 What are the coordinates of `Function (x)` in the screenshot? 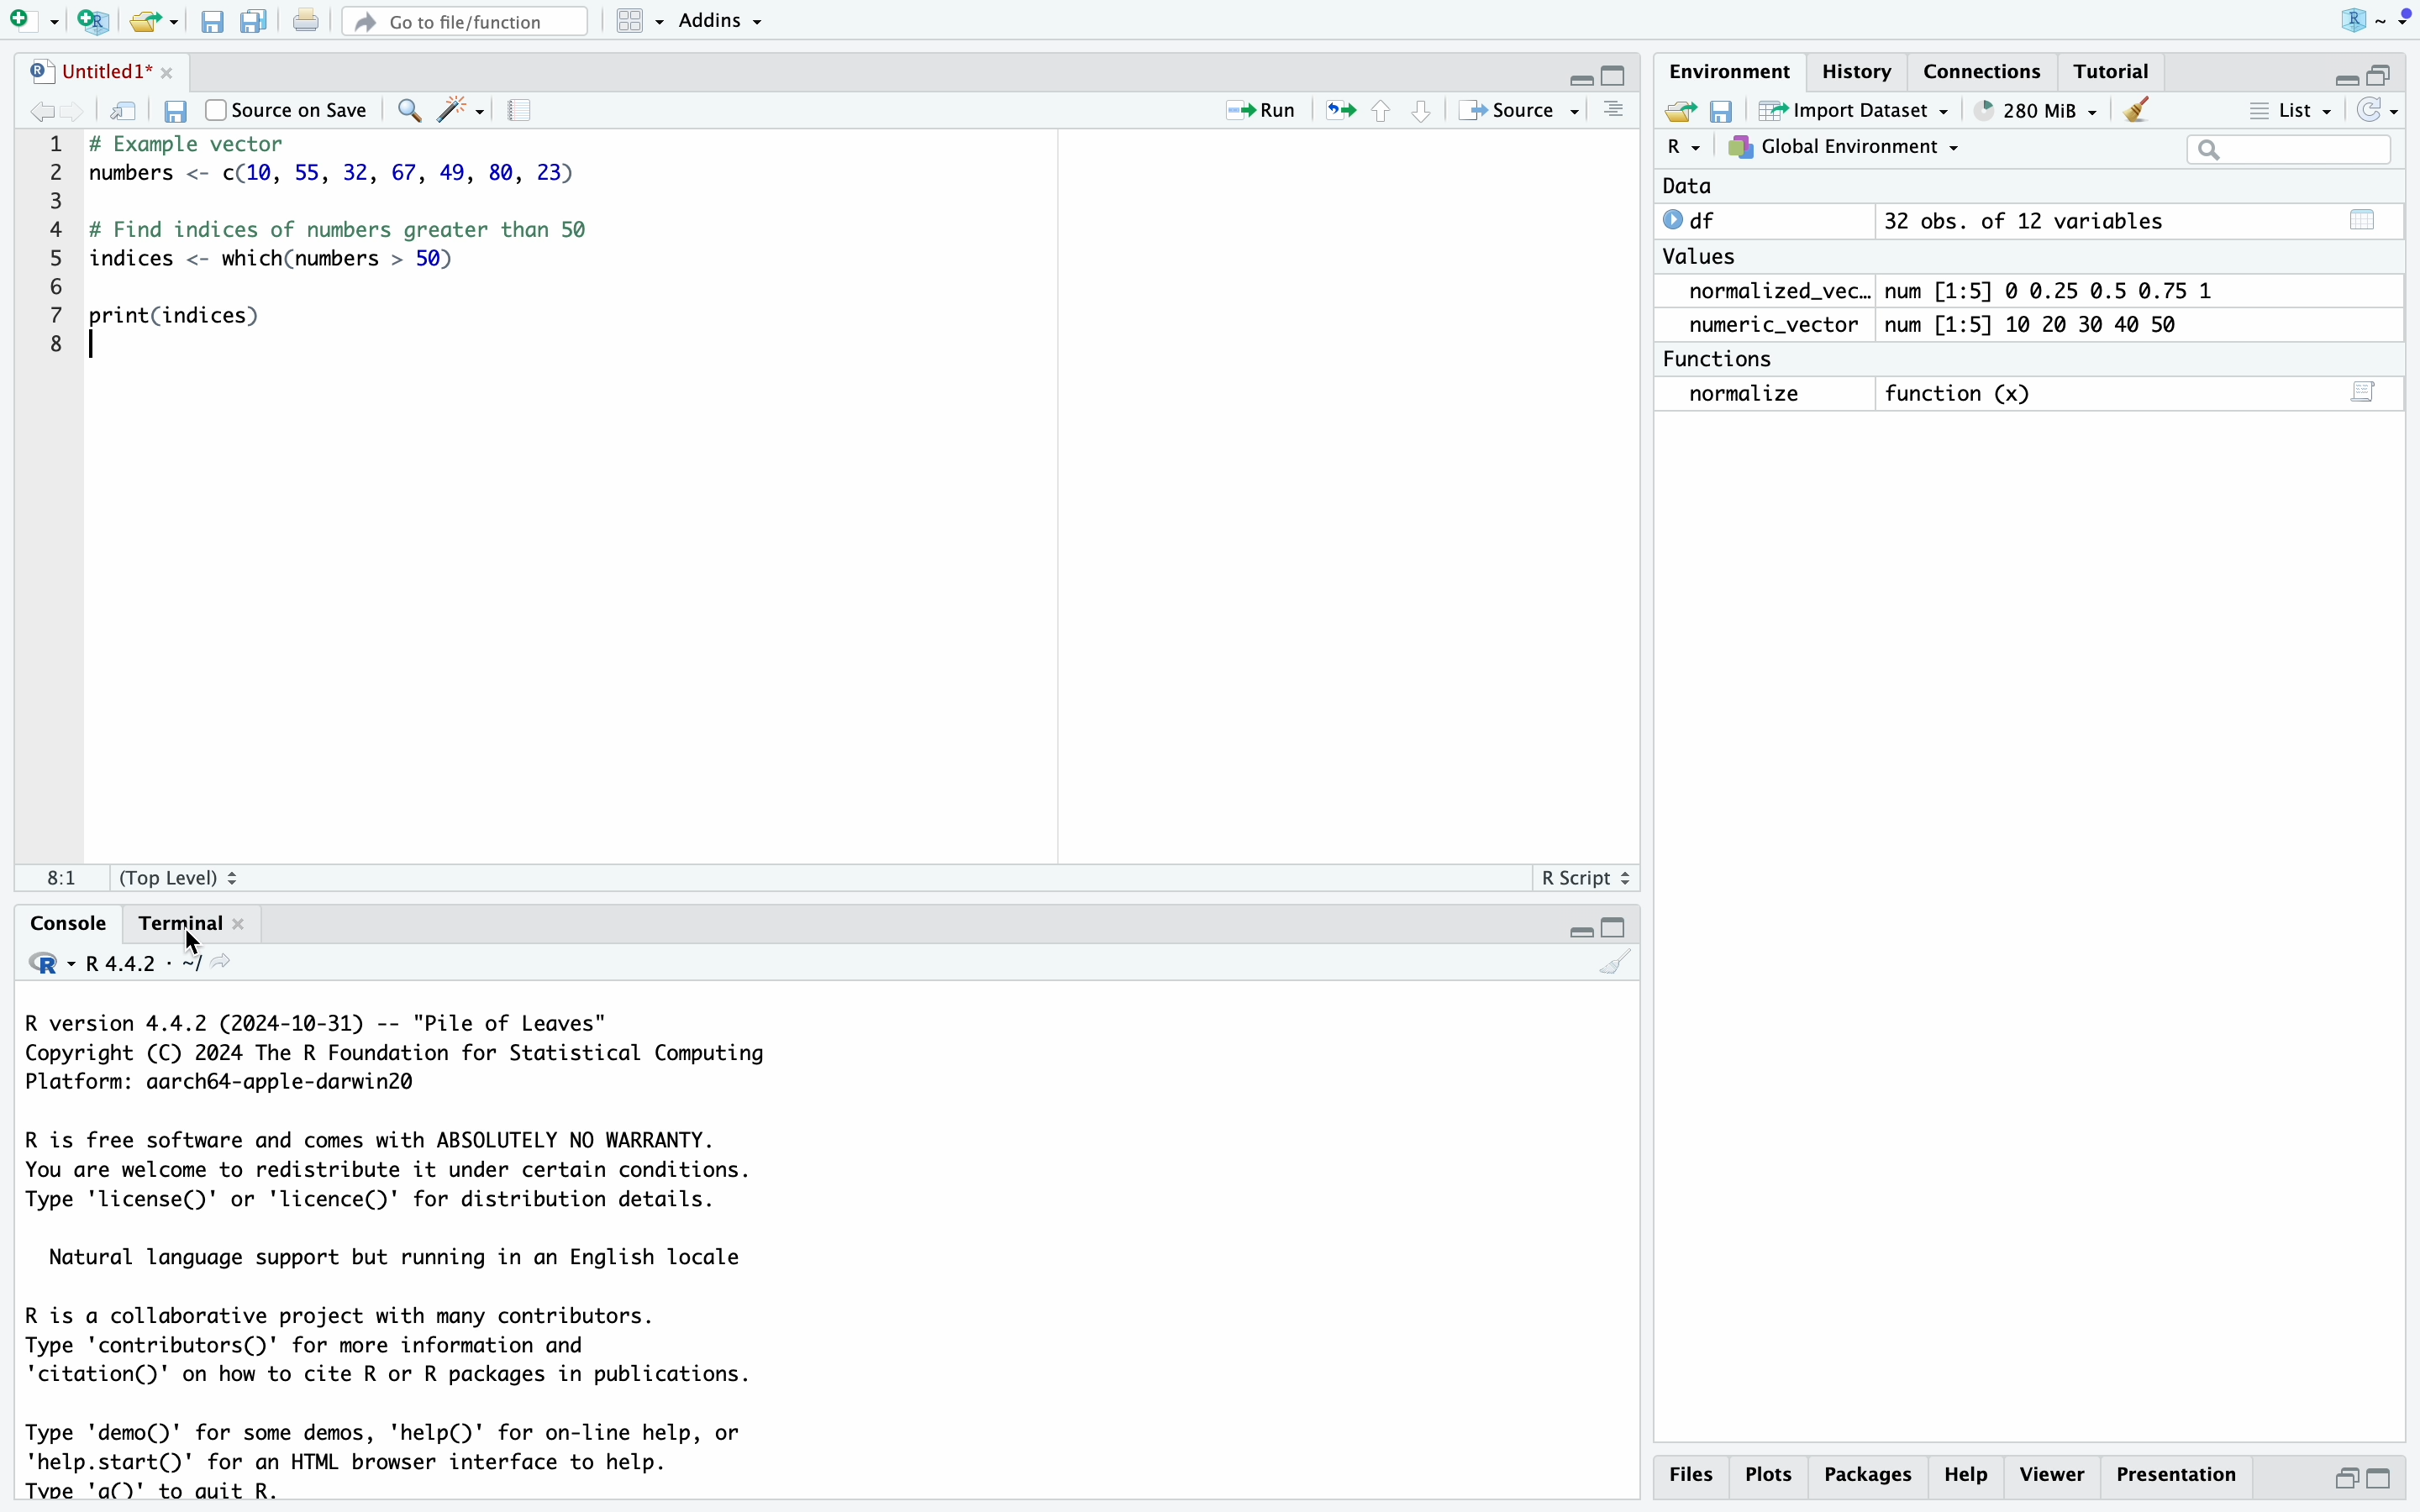 It's located at (1961, 393).